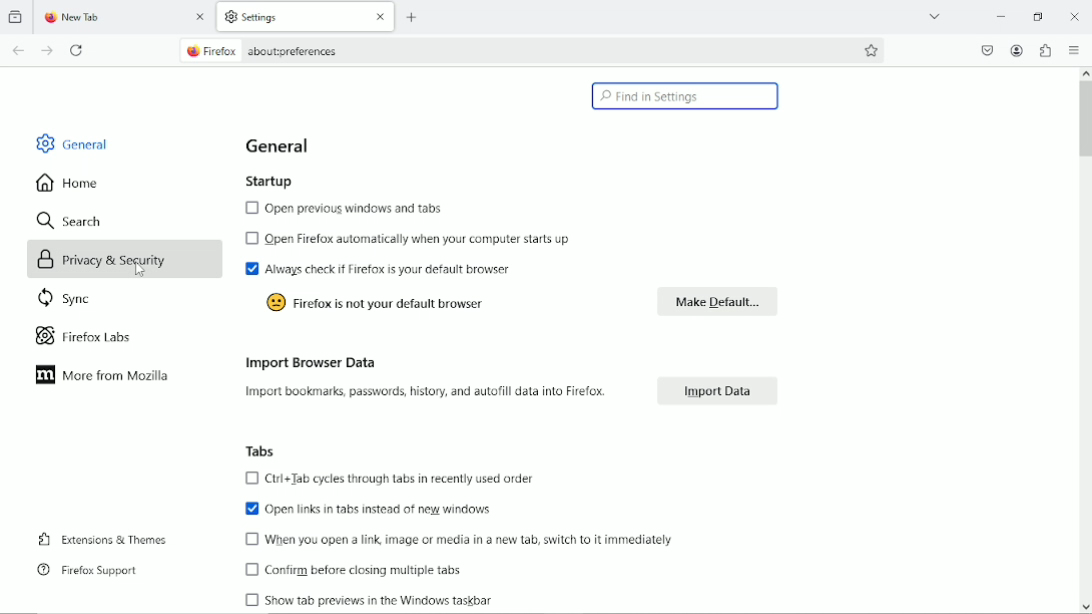 The height and width of the screenshot is (614, 1092). I want to click on vertical scroll bar, so click(1084, 121).